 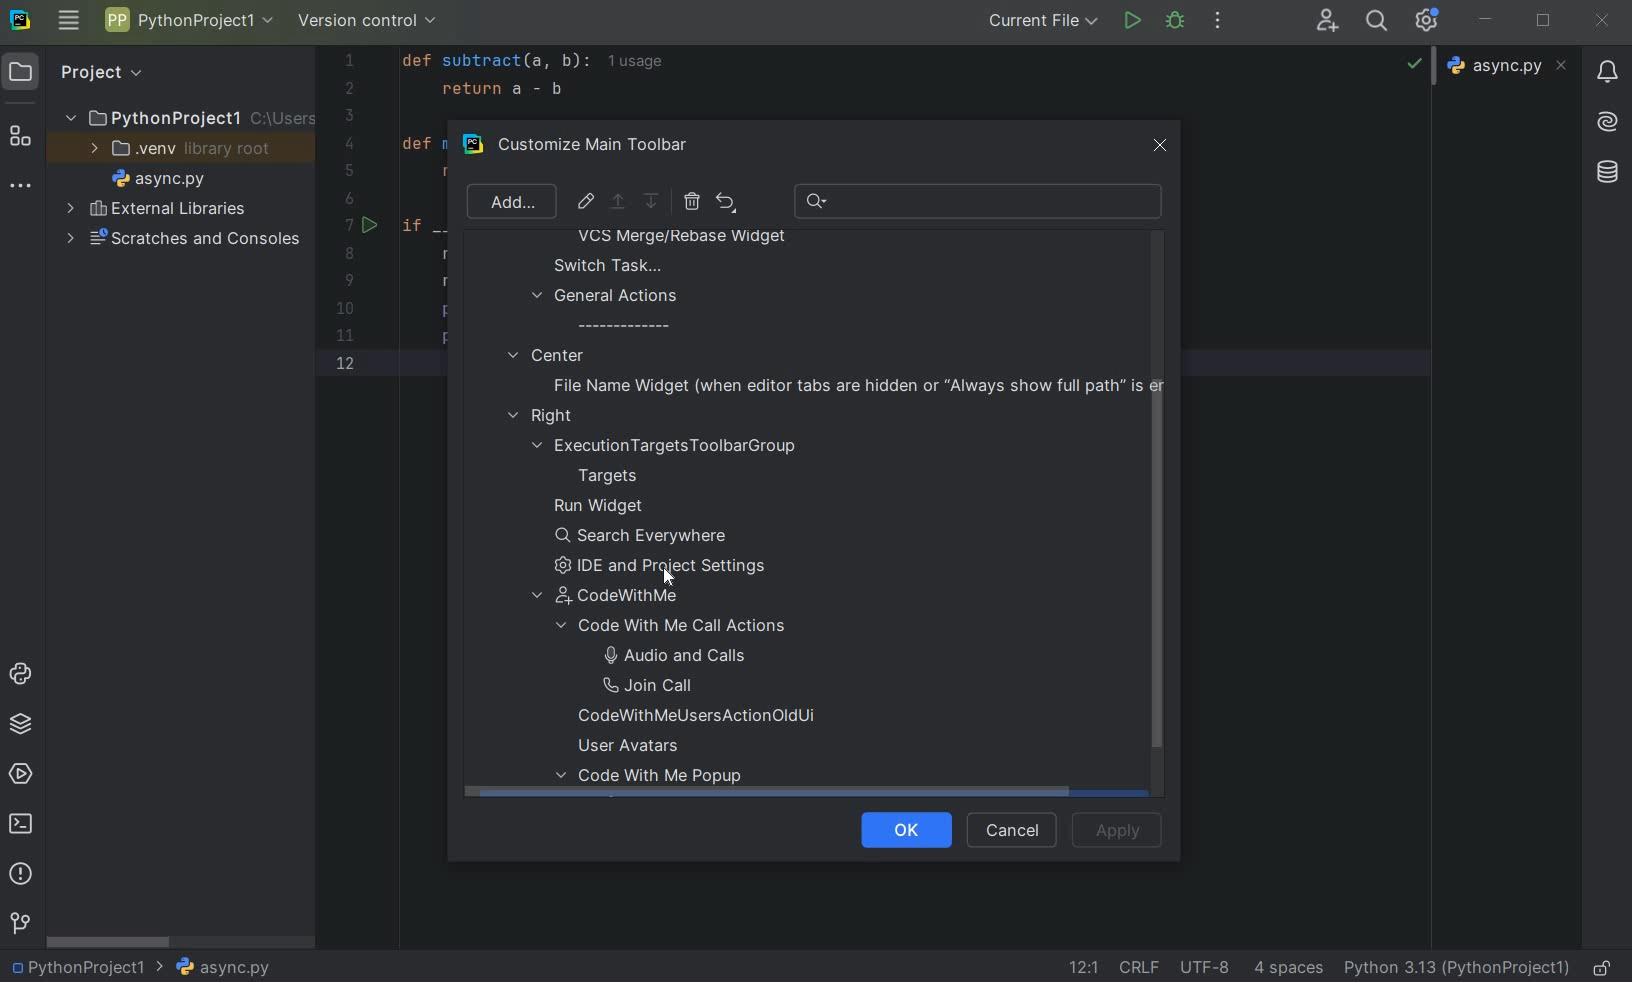 What do you see at coordinates (157, 210) in the screenshot?
I see `EXTERNAL LIBRARIES` at bounding box center [157, 210].